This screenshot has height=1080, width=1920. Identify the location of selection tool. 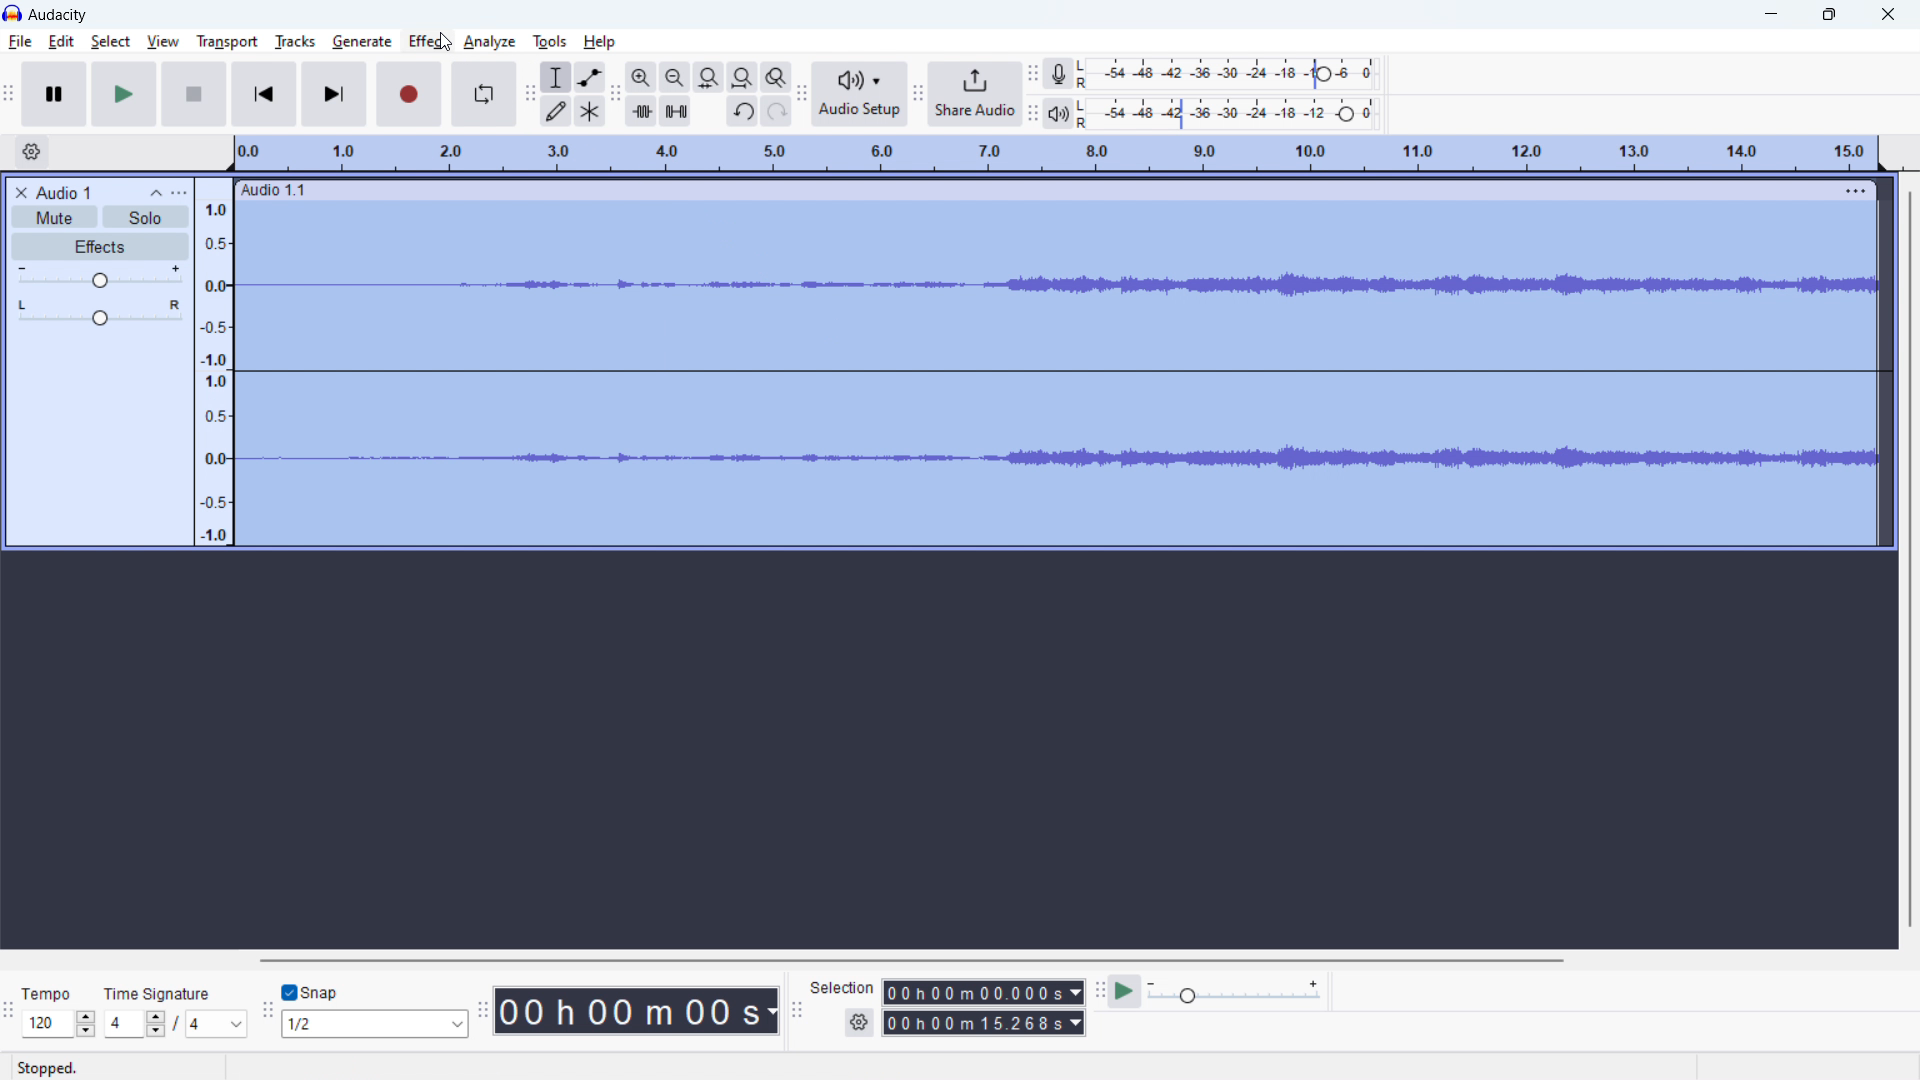
(555, 77).